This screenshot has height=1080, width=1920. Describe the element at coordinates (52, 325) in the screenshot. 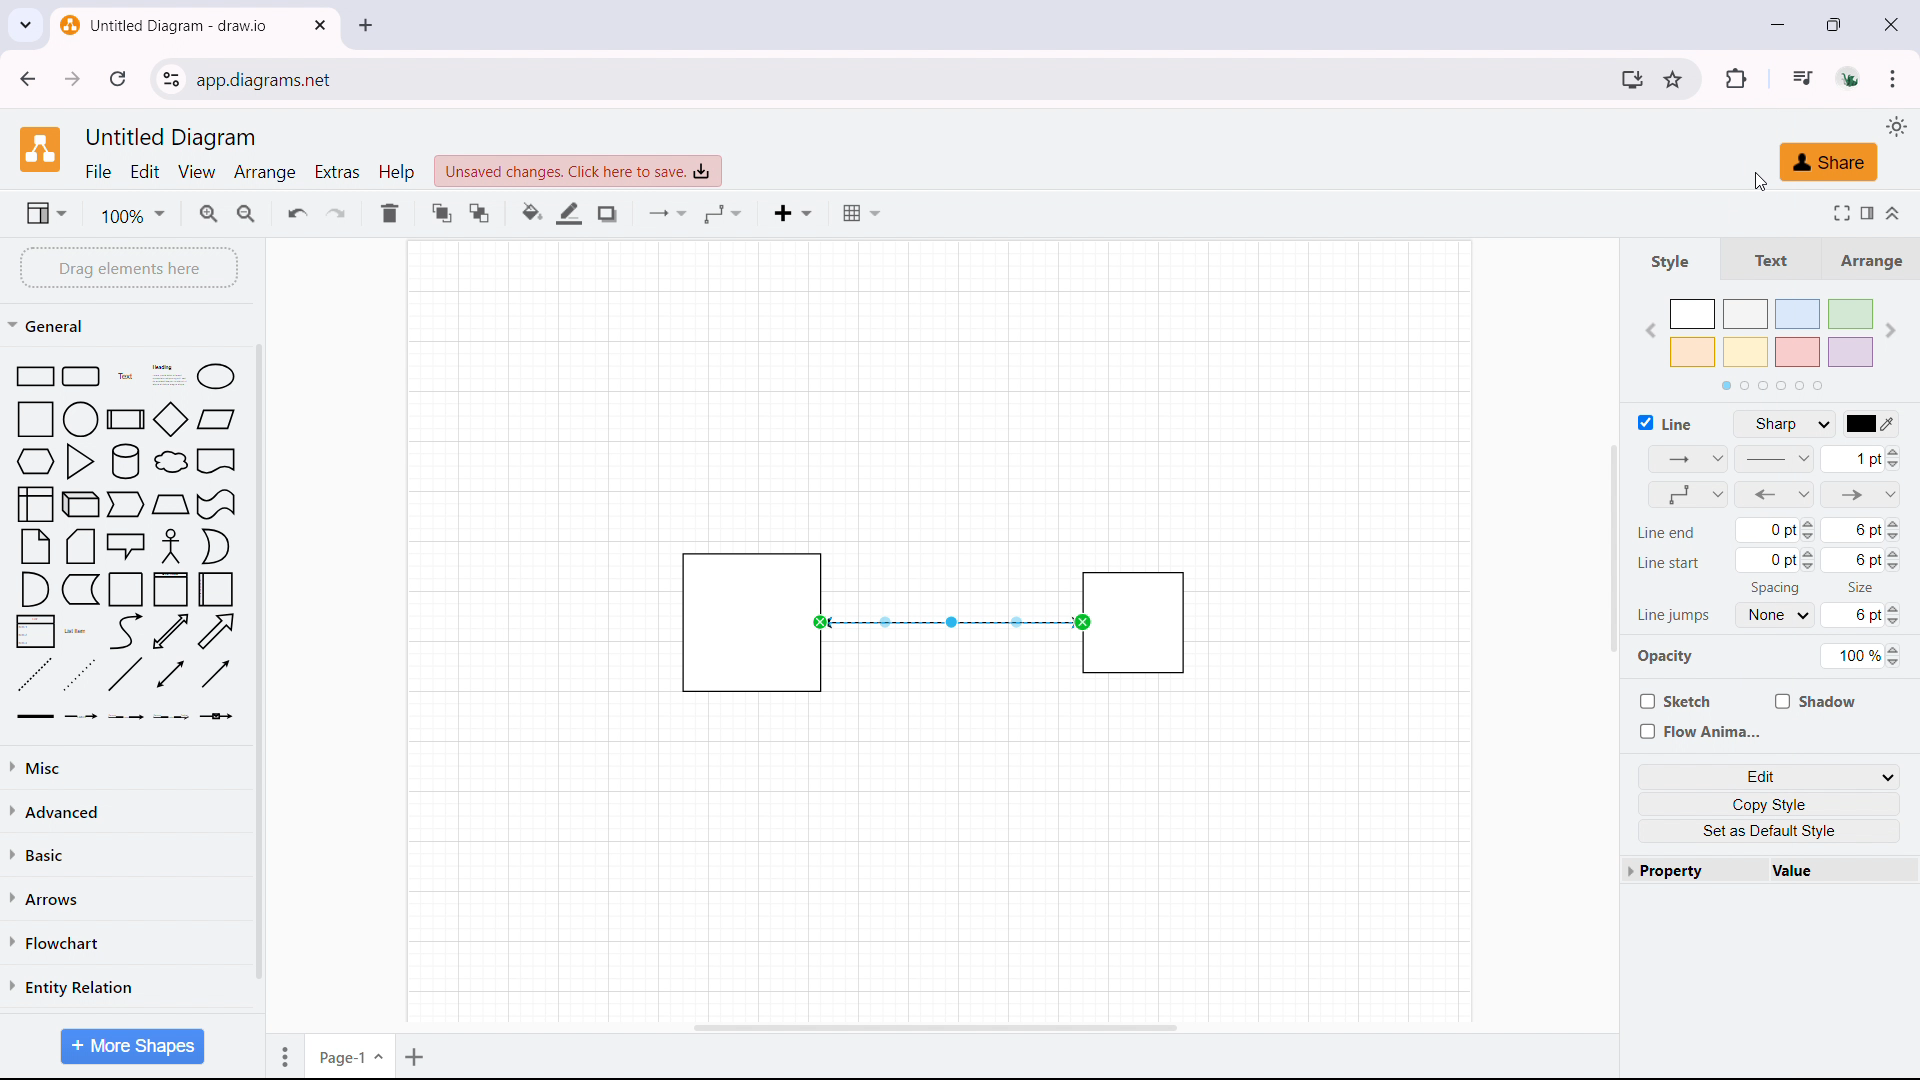

I see `general` at that location.